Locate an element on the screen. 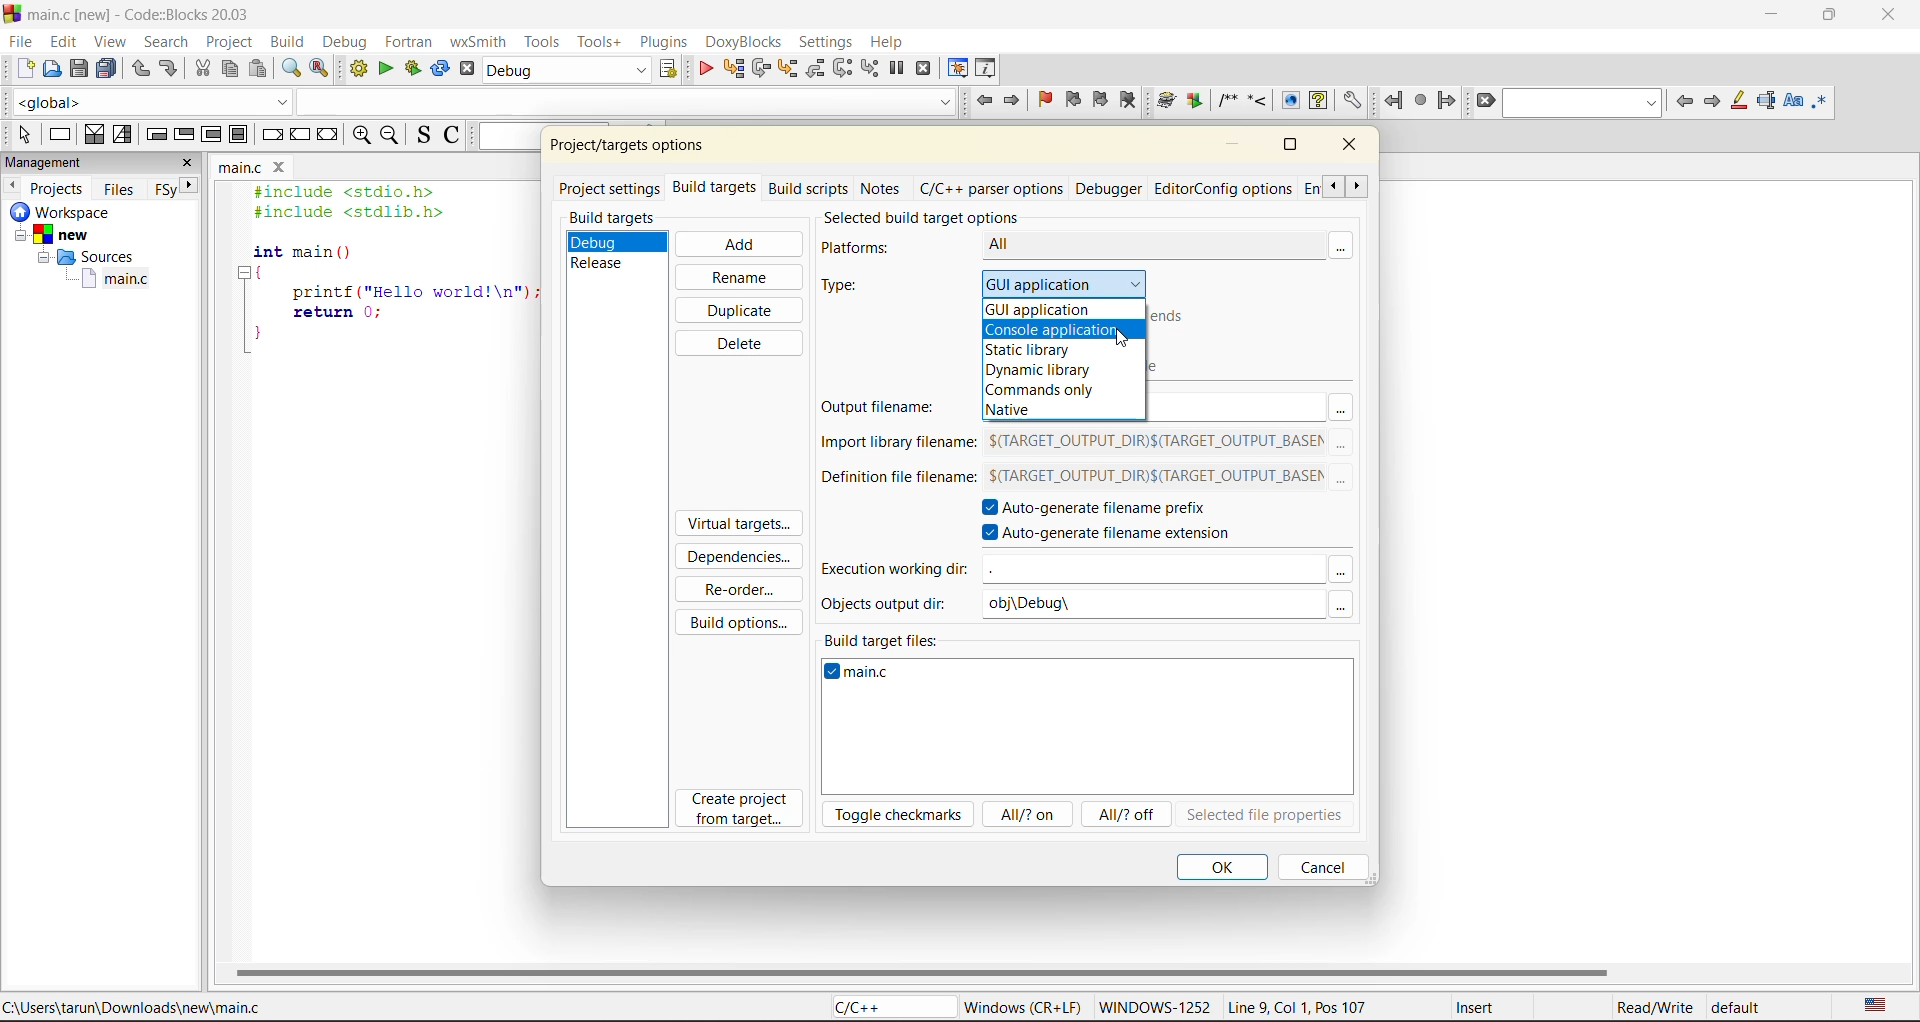 This screenshot has width=1920, height=1022. clear is located at coordinates (1487, 102).